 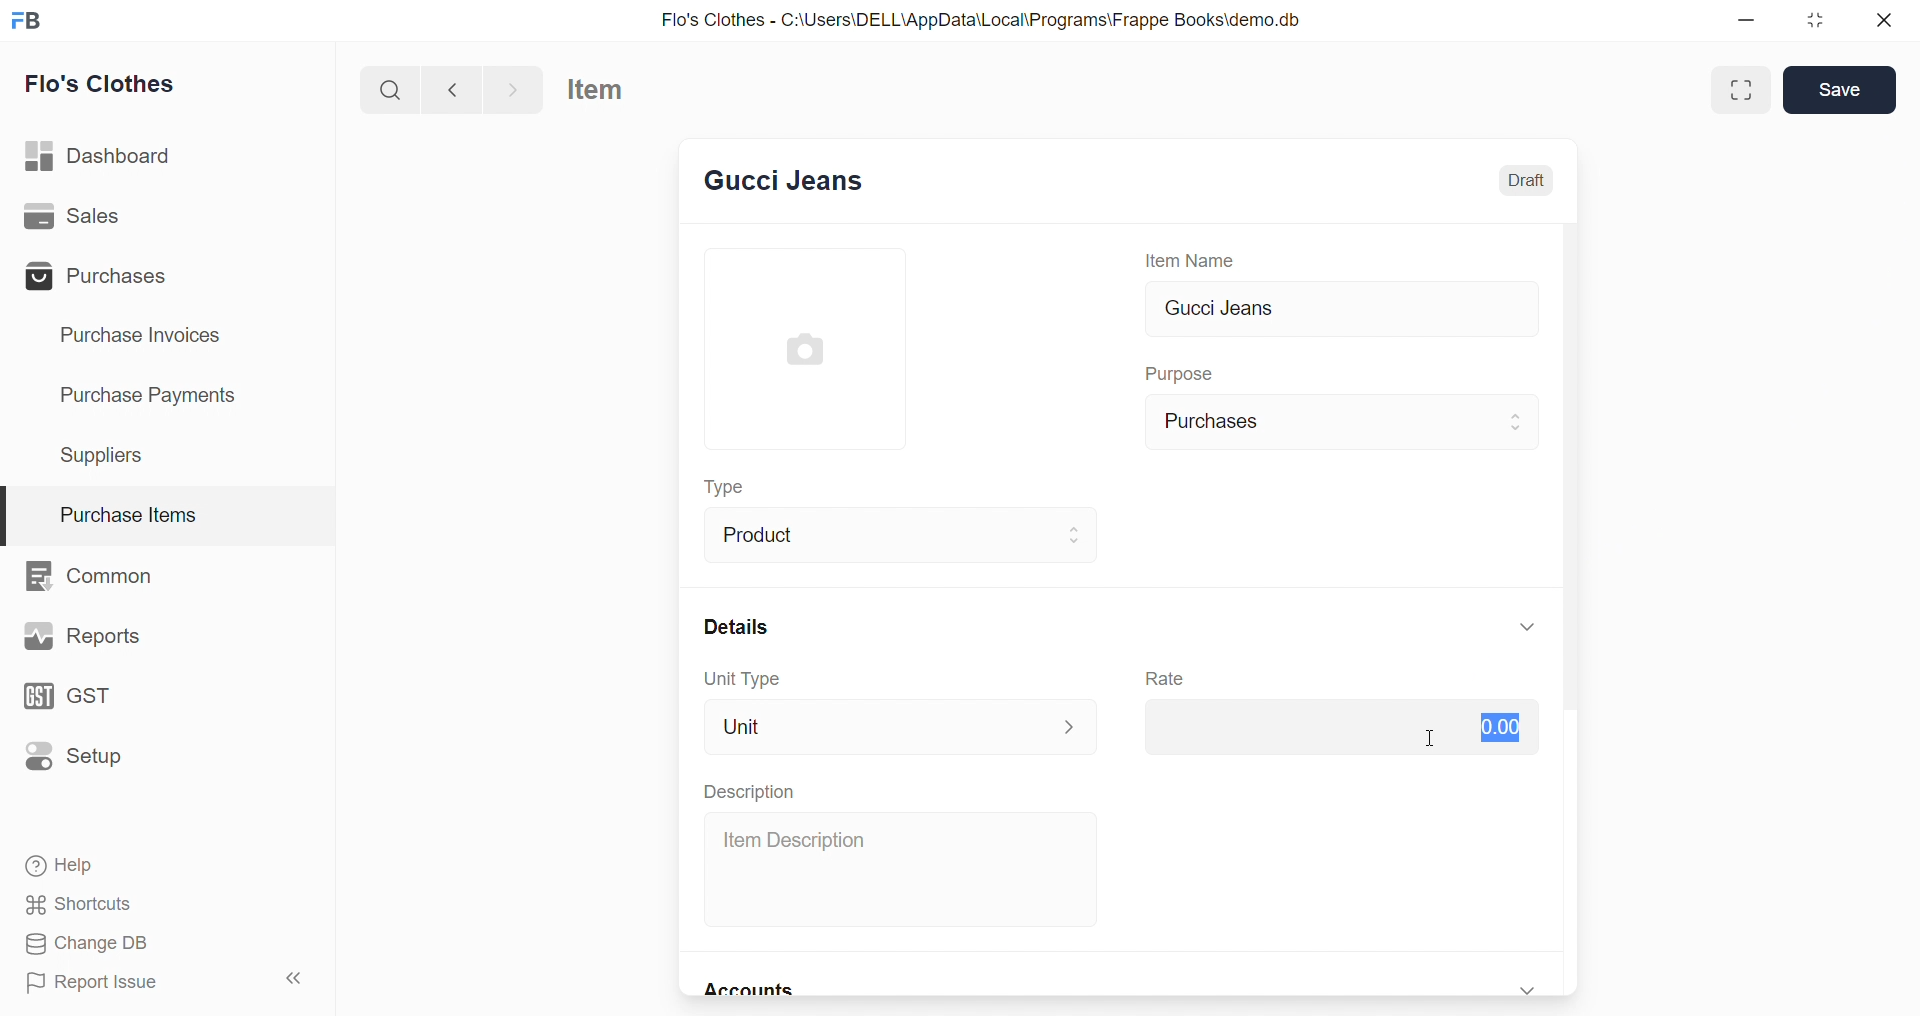 What do you see at coordinates (102, 276) in the screenshot?
I see `Purchases` at bounding box center [102, 276].